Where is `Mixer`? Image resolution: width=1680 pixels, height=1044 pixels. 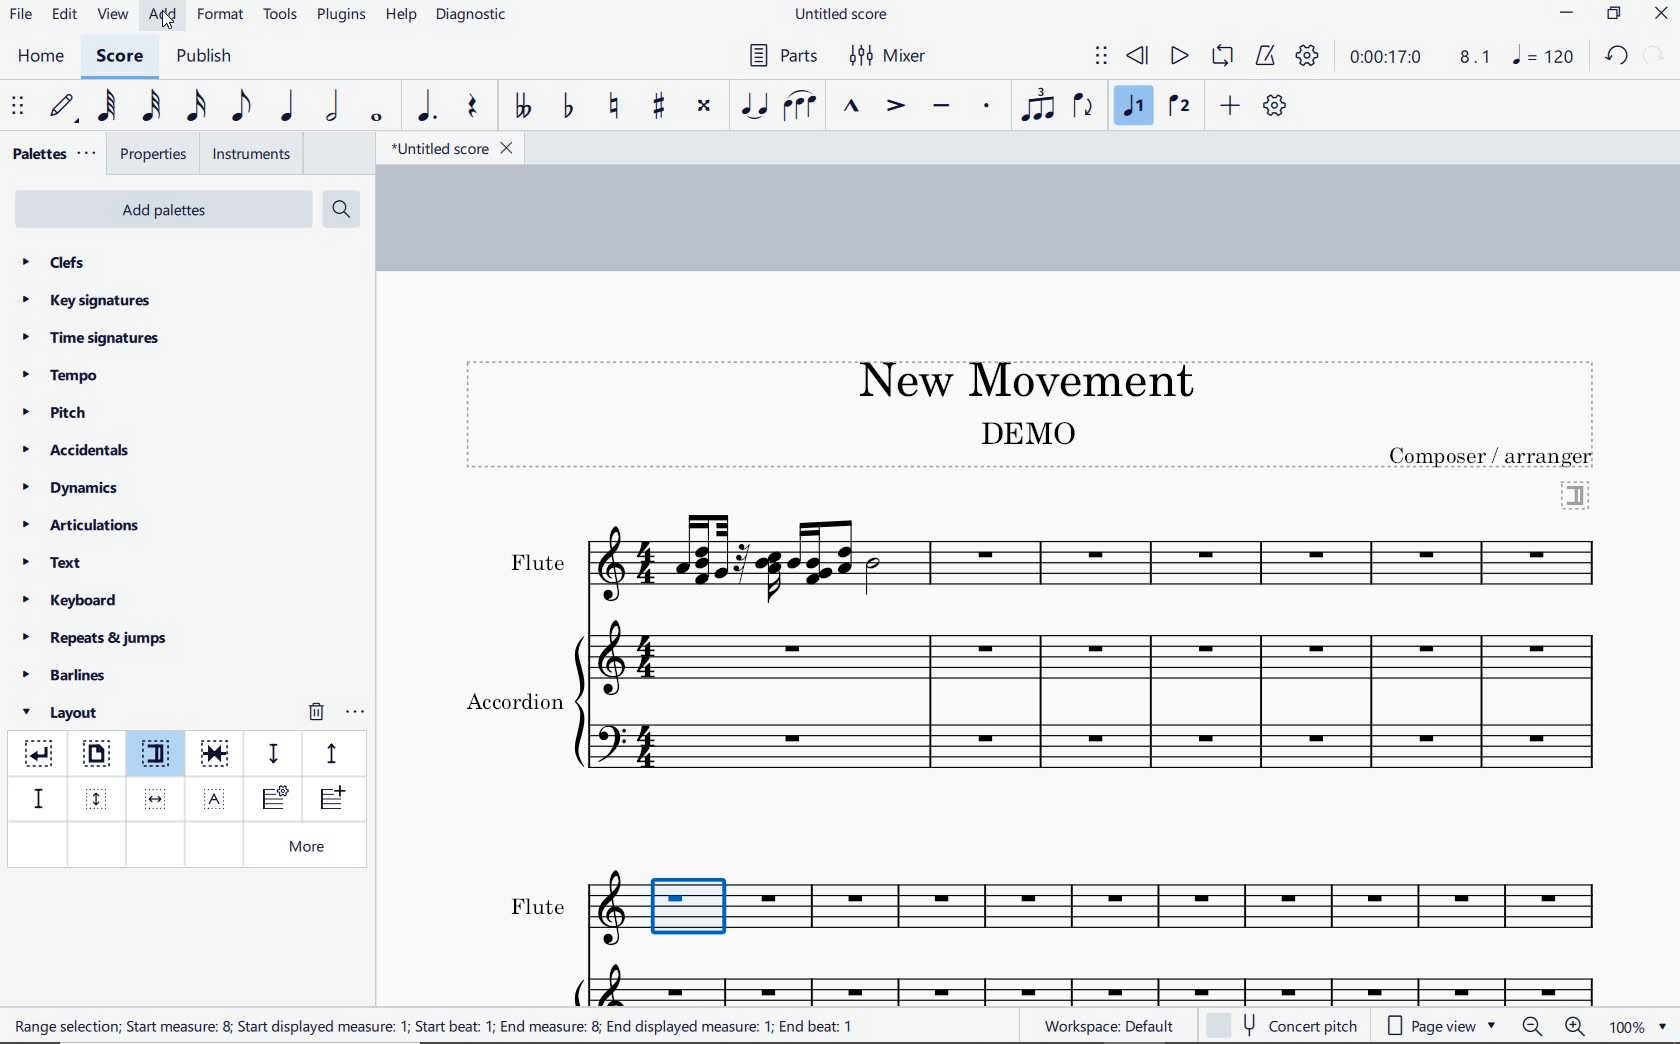
Mixer is located at coordinates (889, 56).